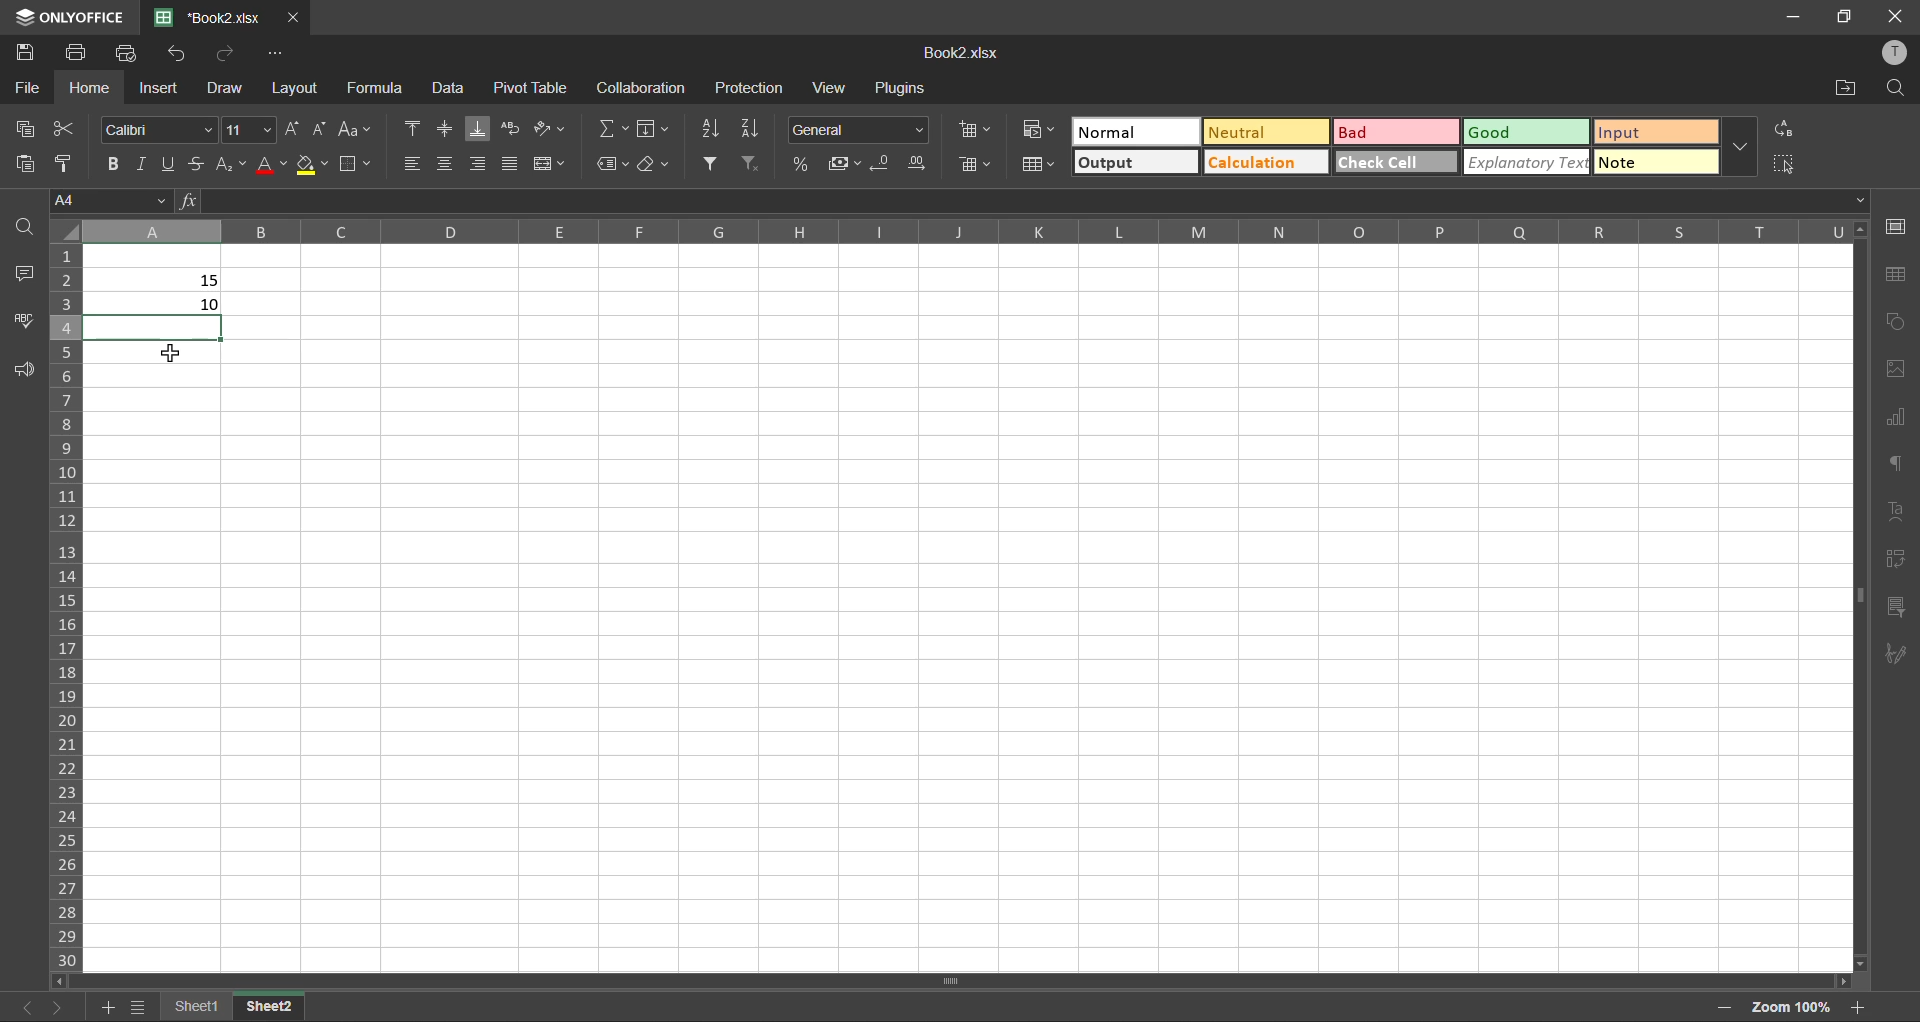 The image size is (1920, 1022). I want to click on cell settings, so click(1894, 225).